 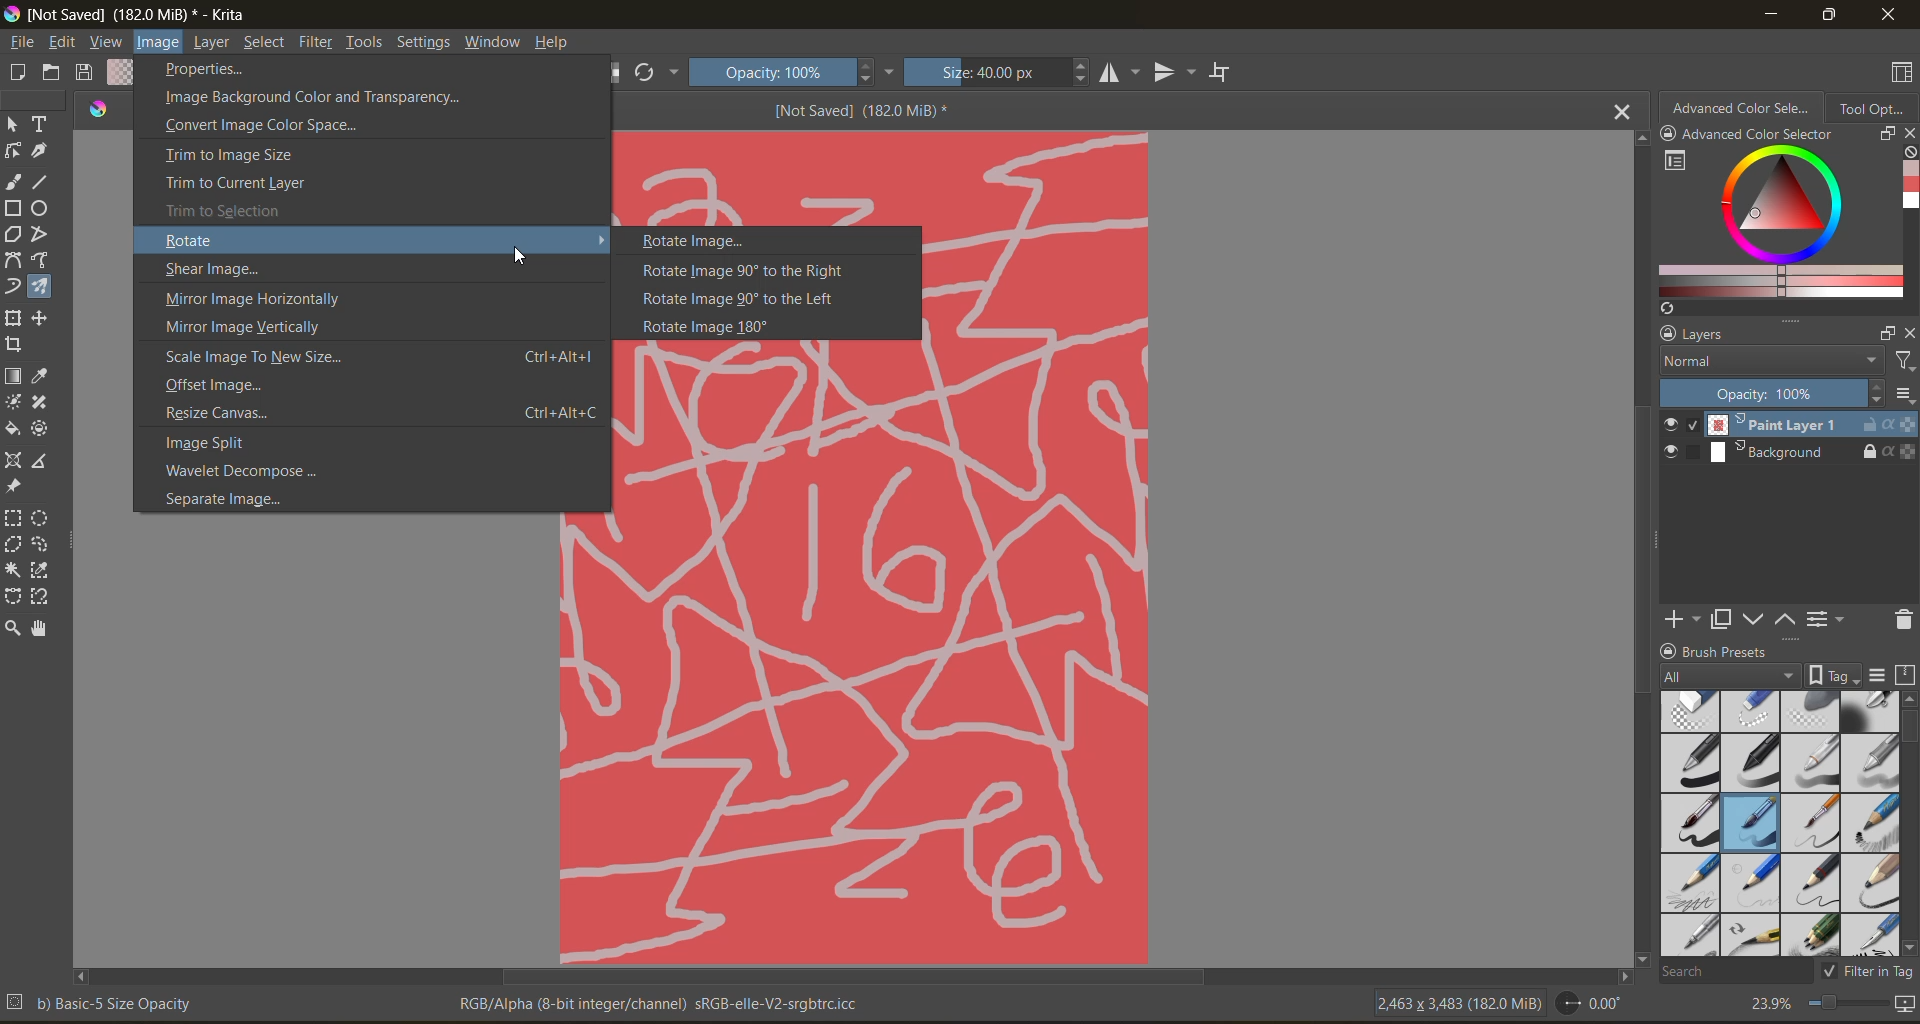 I want to click on tool options, so click(x=1876, y=109).